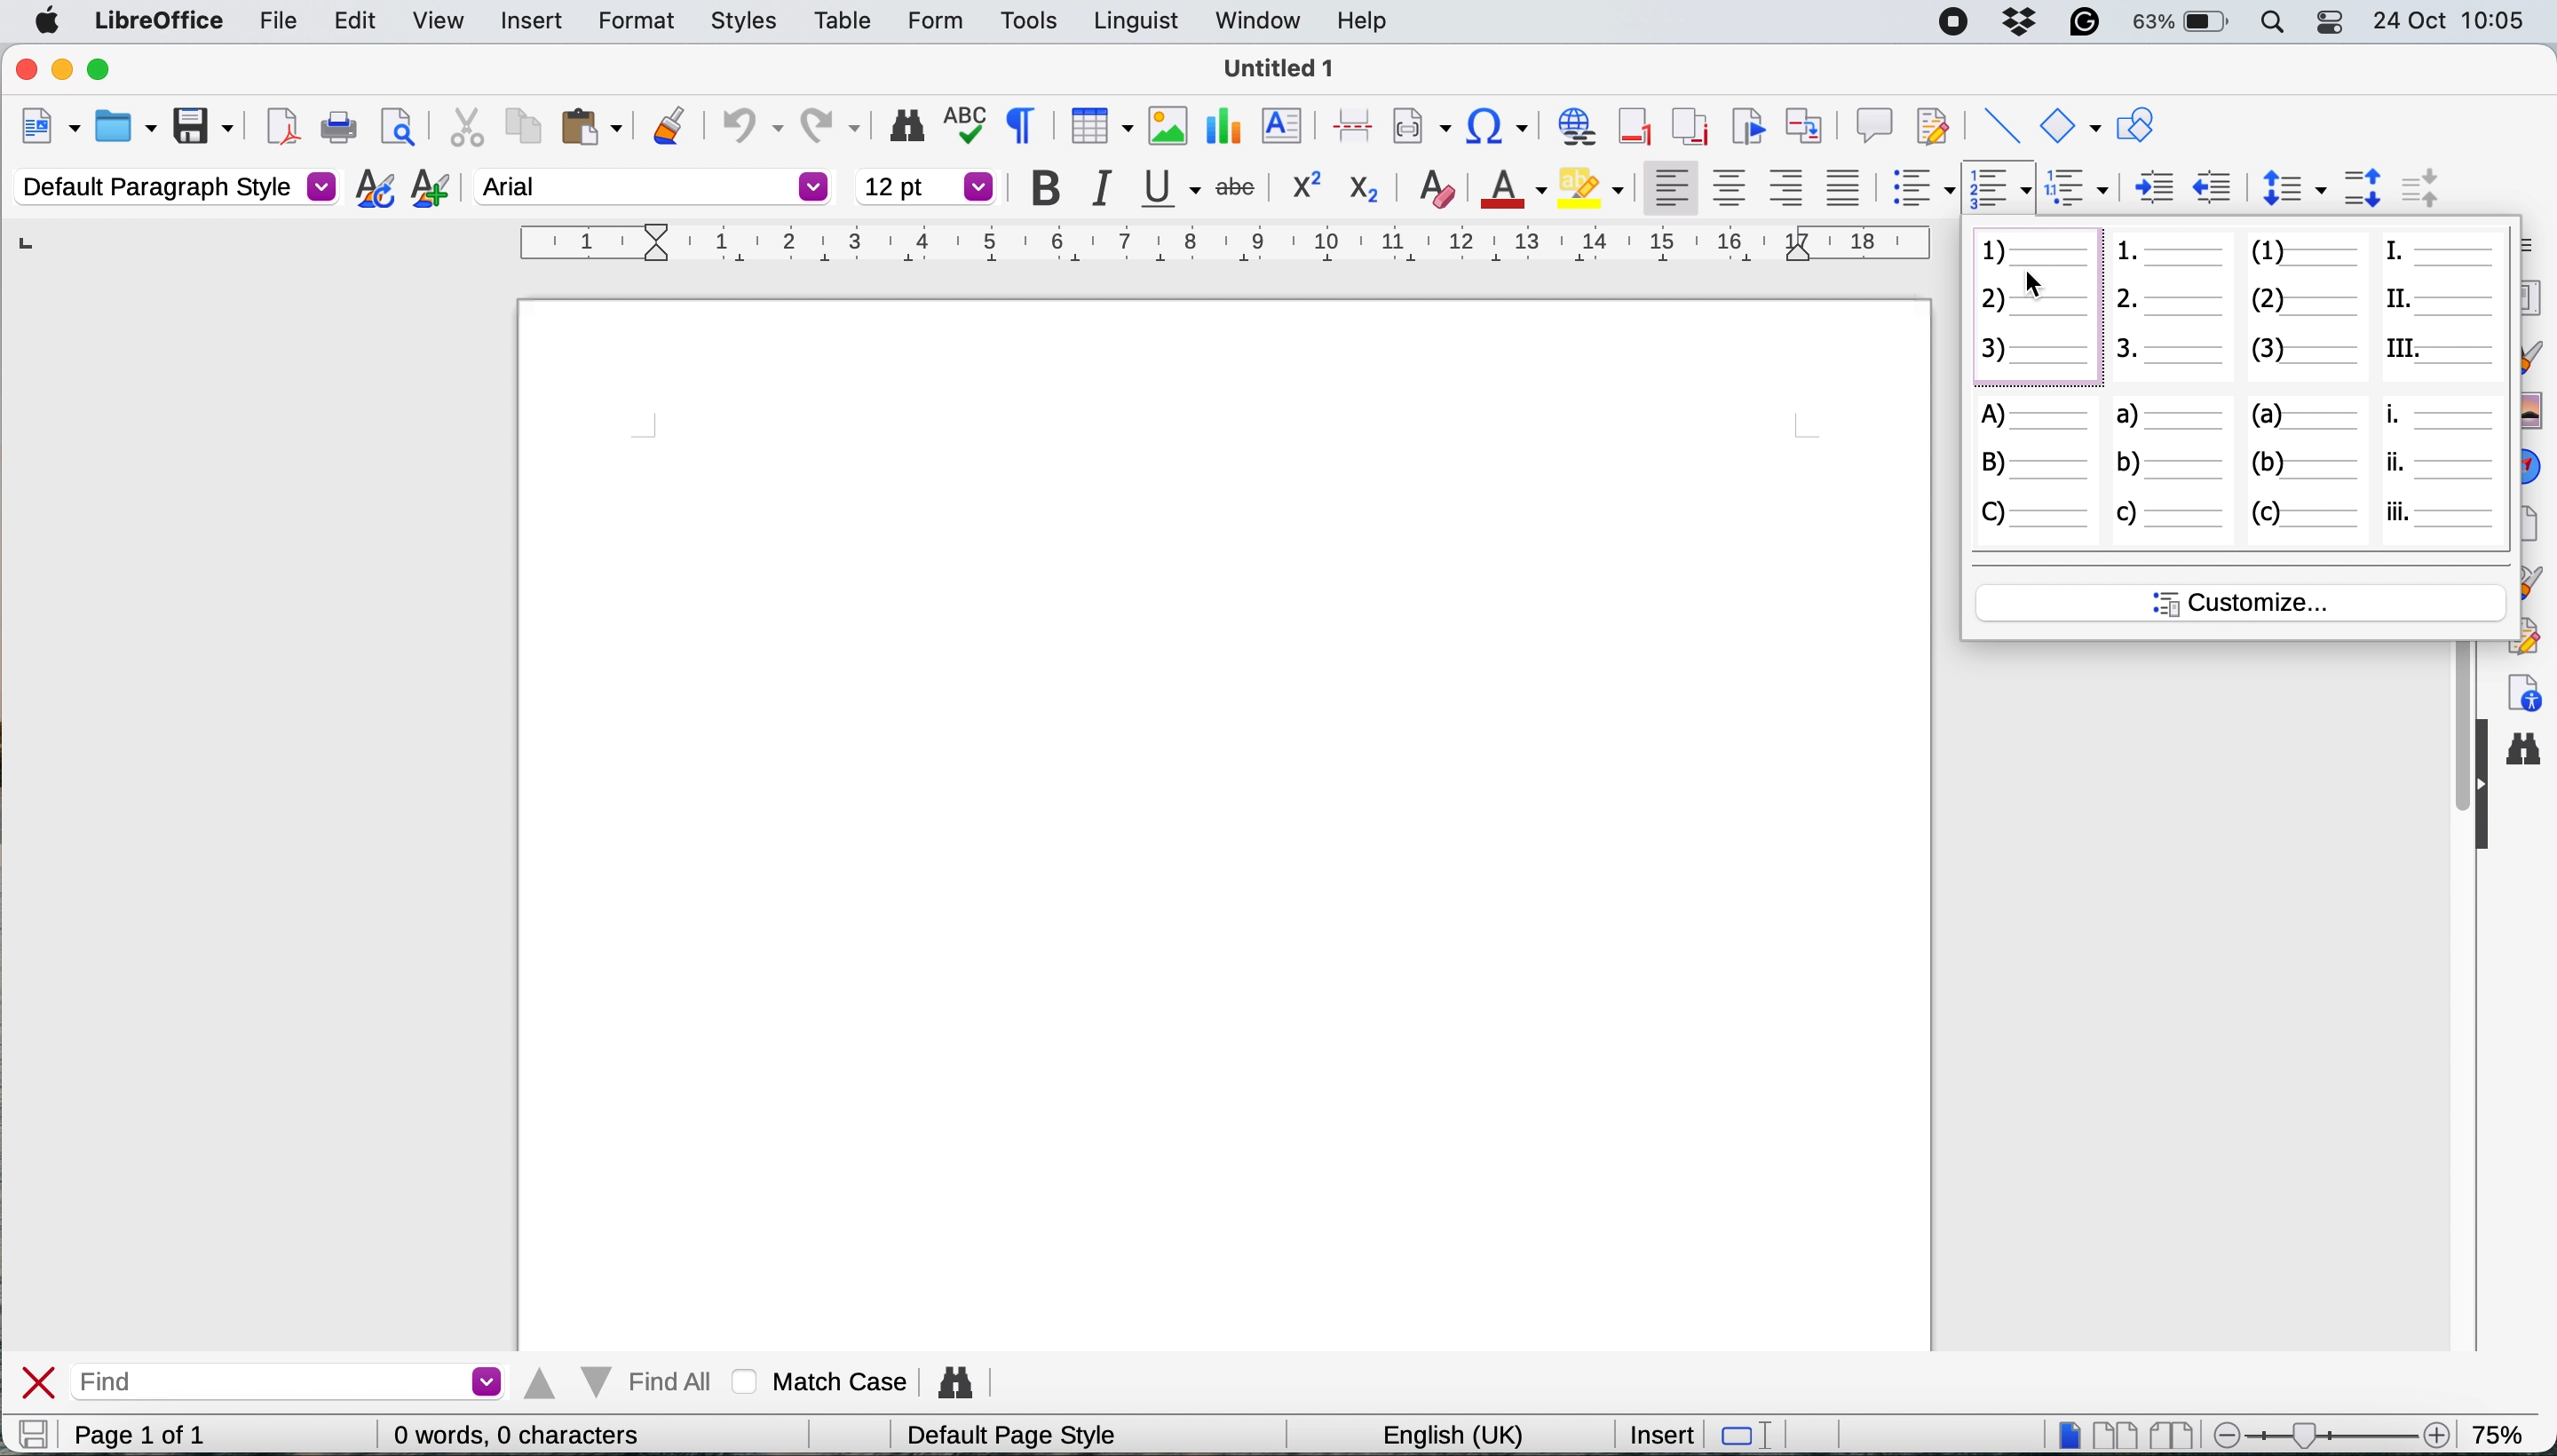 This screenshot has width=2557, height=1456. Describe the element at coordinates (1500, 127) in the screenshot. I see `insert special character` at that location.